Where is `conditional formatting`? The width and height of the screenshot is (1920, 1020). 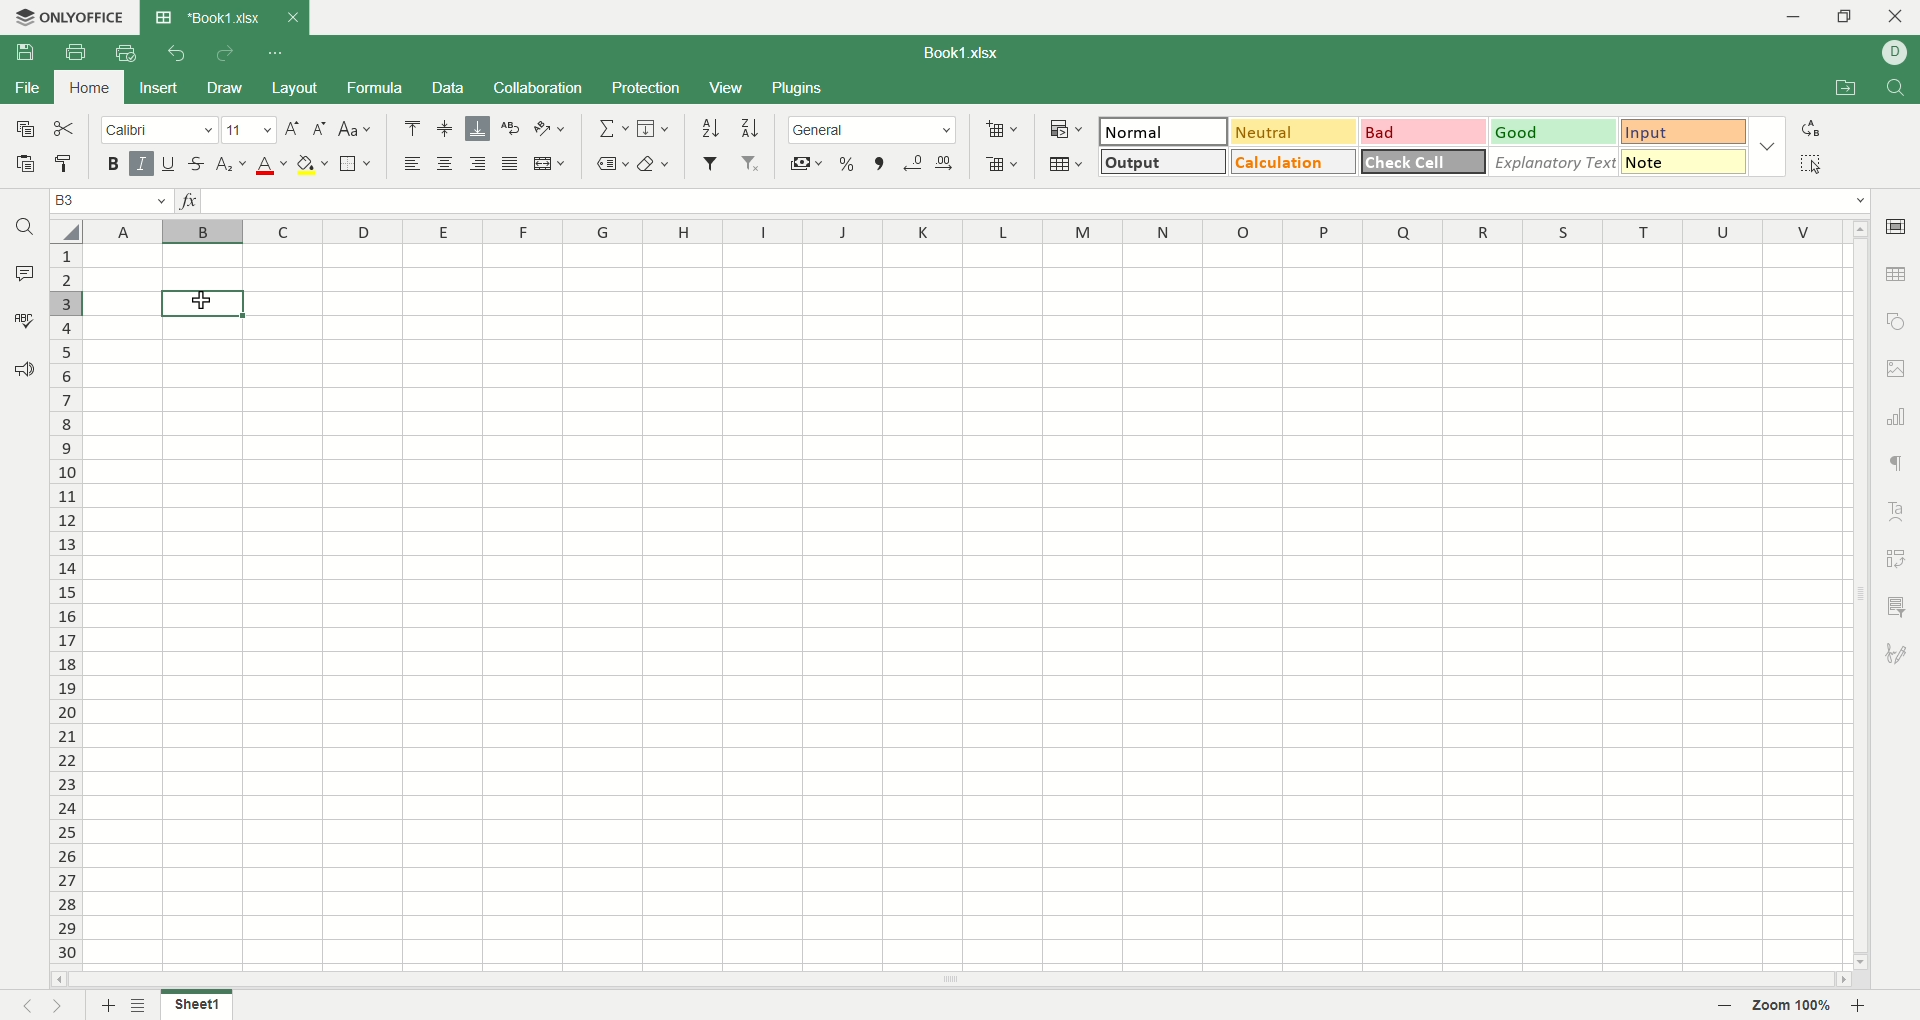 conditional formatting is located at coordinates (1068, 130).